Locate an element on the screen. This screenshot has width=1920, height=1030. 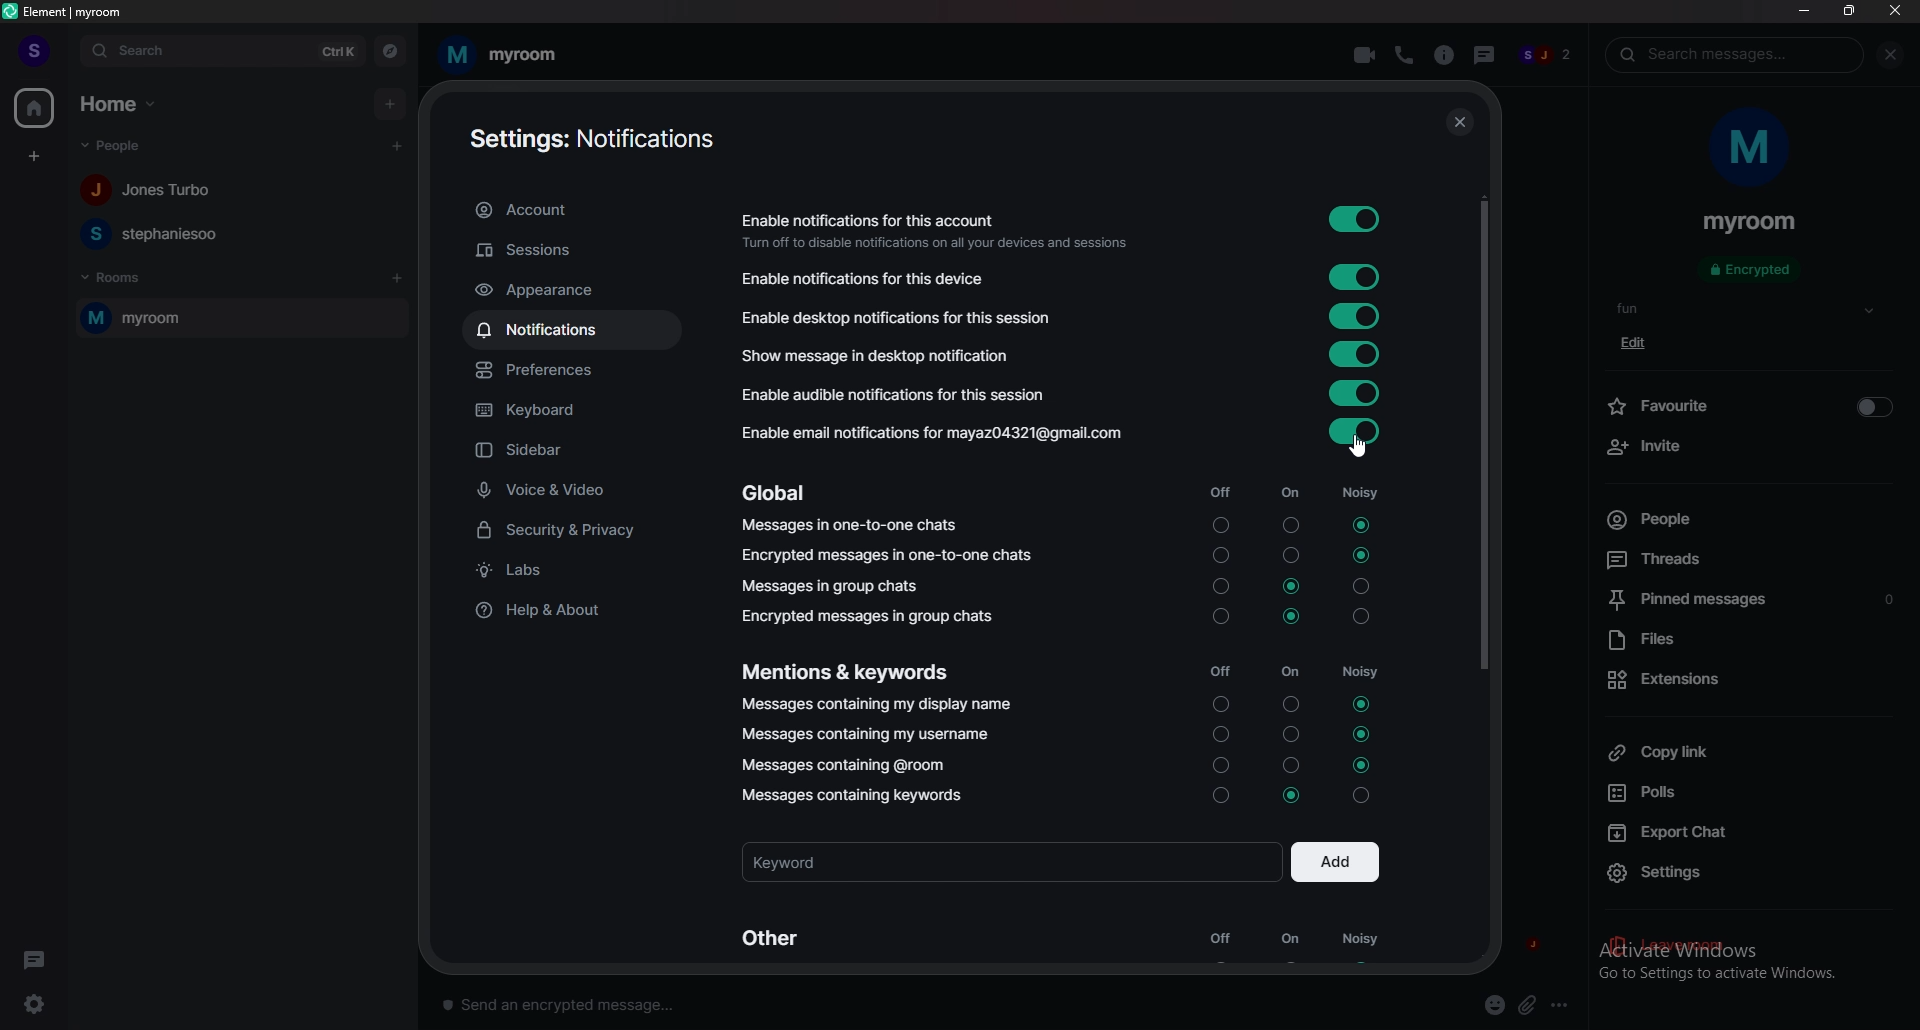
notifications for this session is located at coordinates (1060, 316).